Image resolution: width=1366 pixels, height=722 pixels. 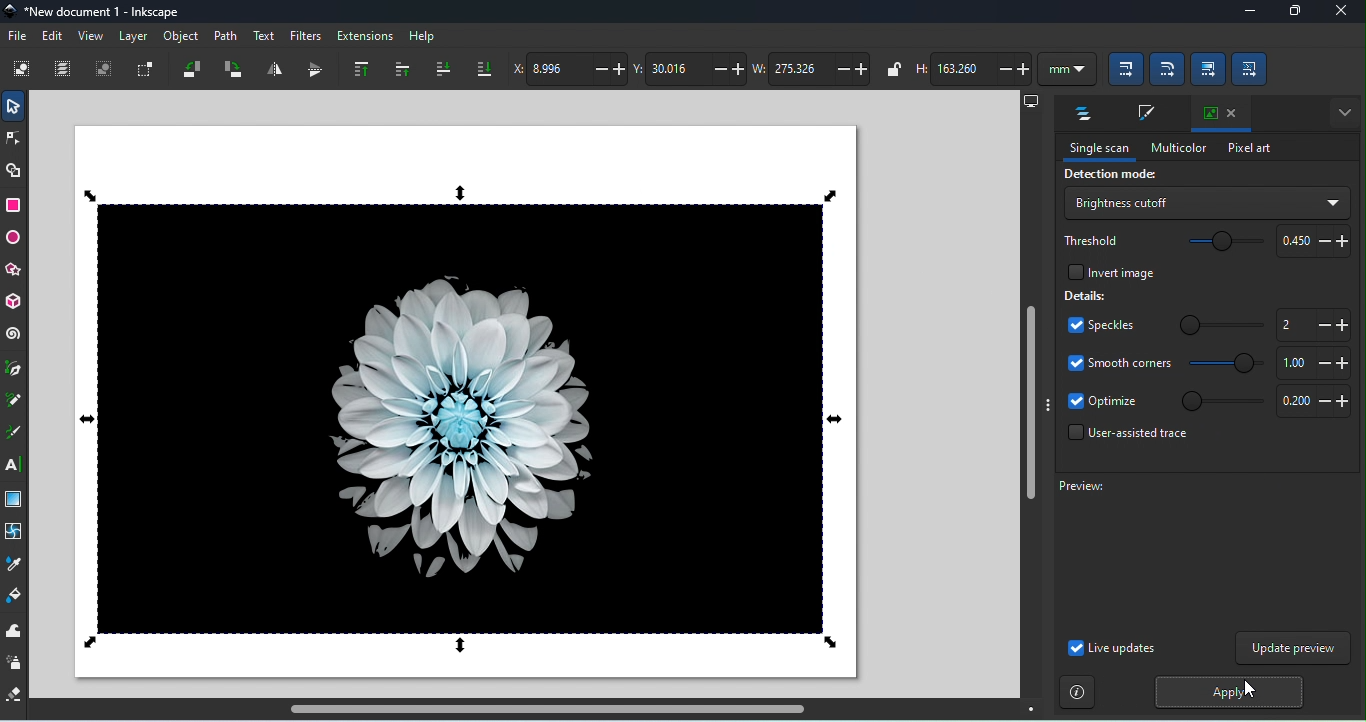 I want to click on 3D box tool, so click(x=13, y=302).